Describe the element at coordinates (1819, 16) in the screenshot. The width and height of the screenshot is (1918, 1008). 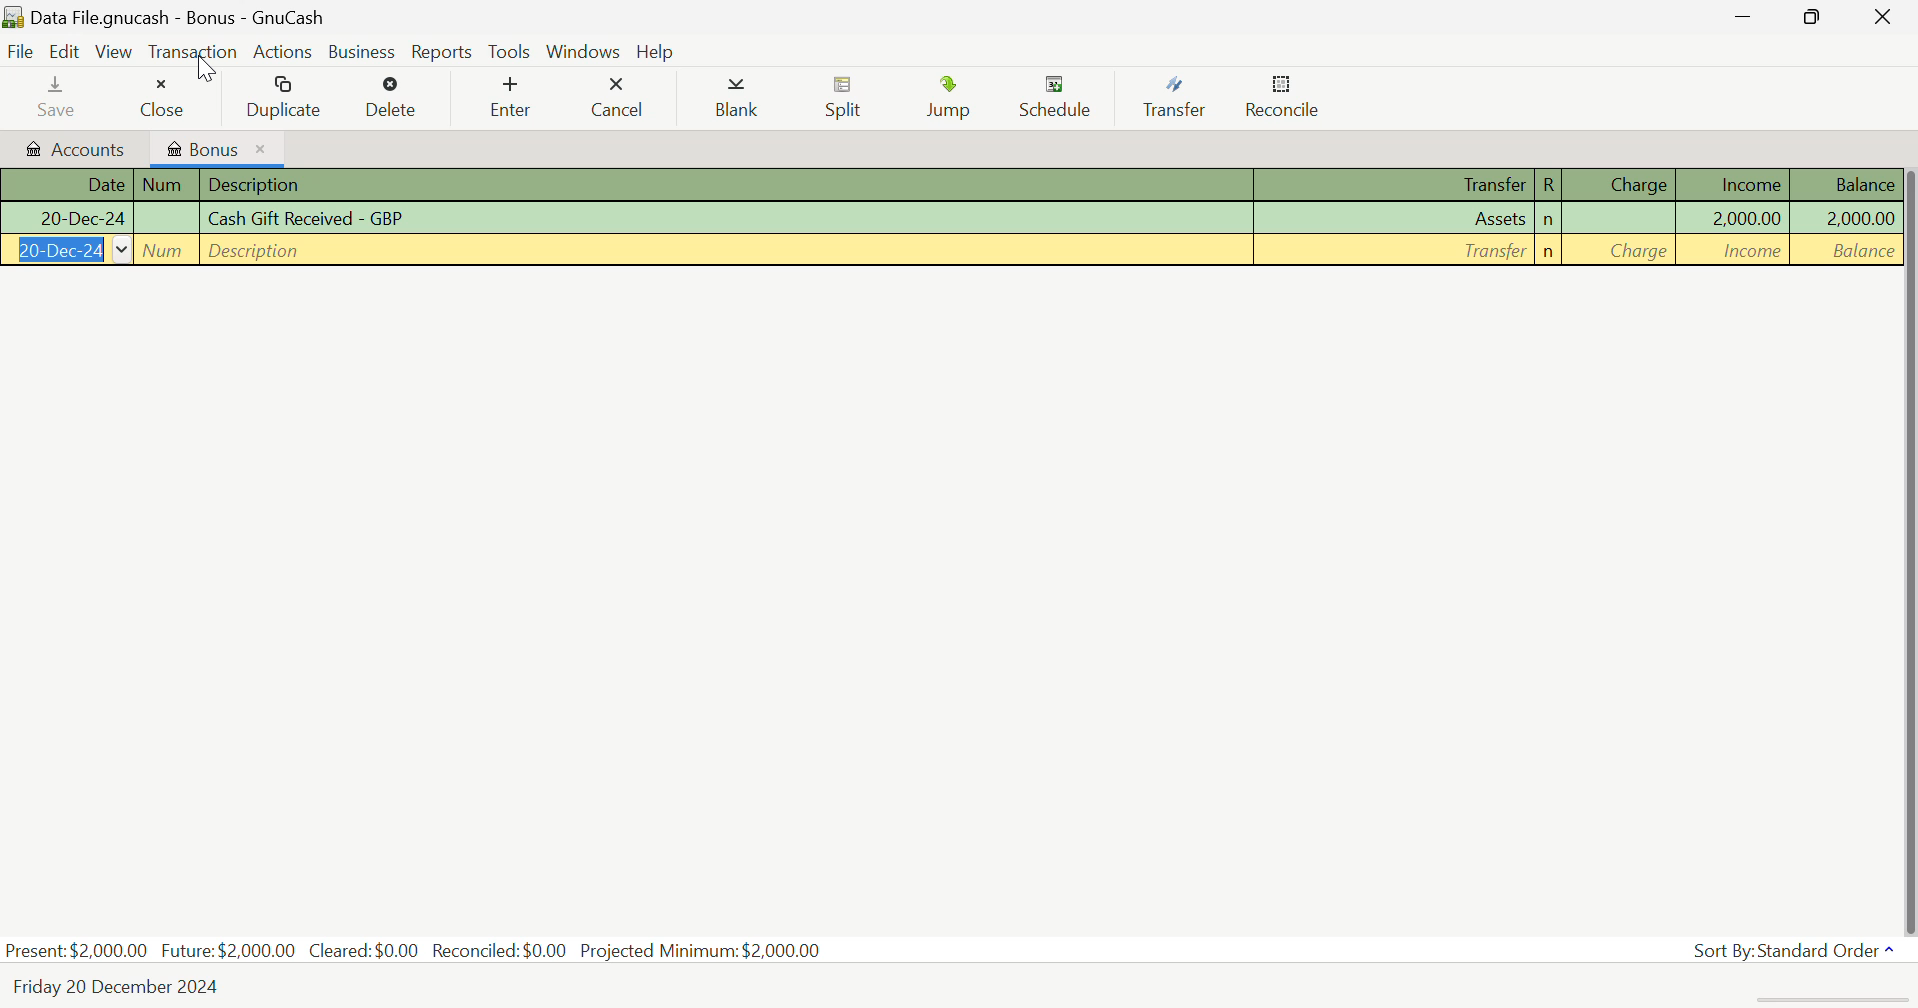
I see `Minimize` at that location.